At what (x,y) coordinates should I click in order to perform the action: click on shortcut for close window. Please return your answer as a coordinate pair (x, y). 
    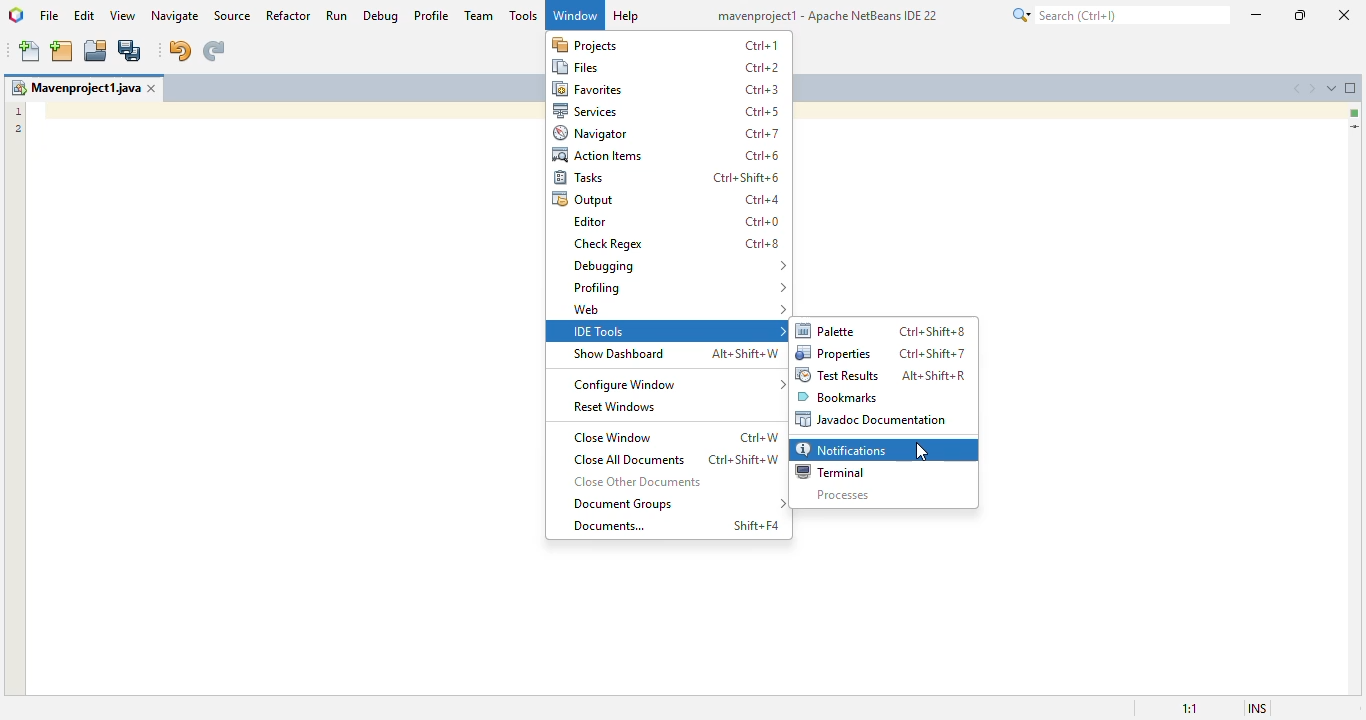
    Looking at the image, I should click on (760, 437).